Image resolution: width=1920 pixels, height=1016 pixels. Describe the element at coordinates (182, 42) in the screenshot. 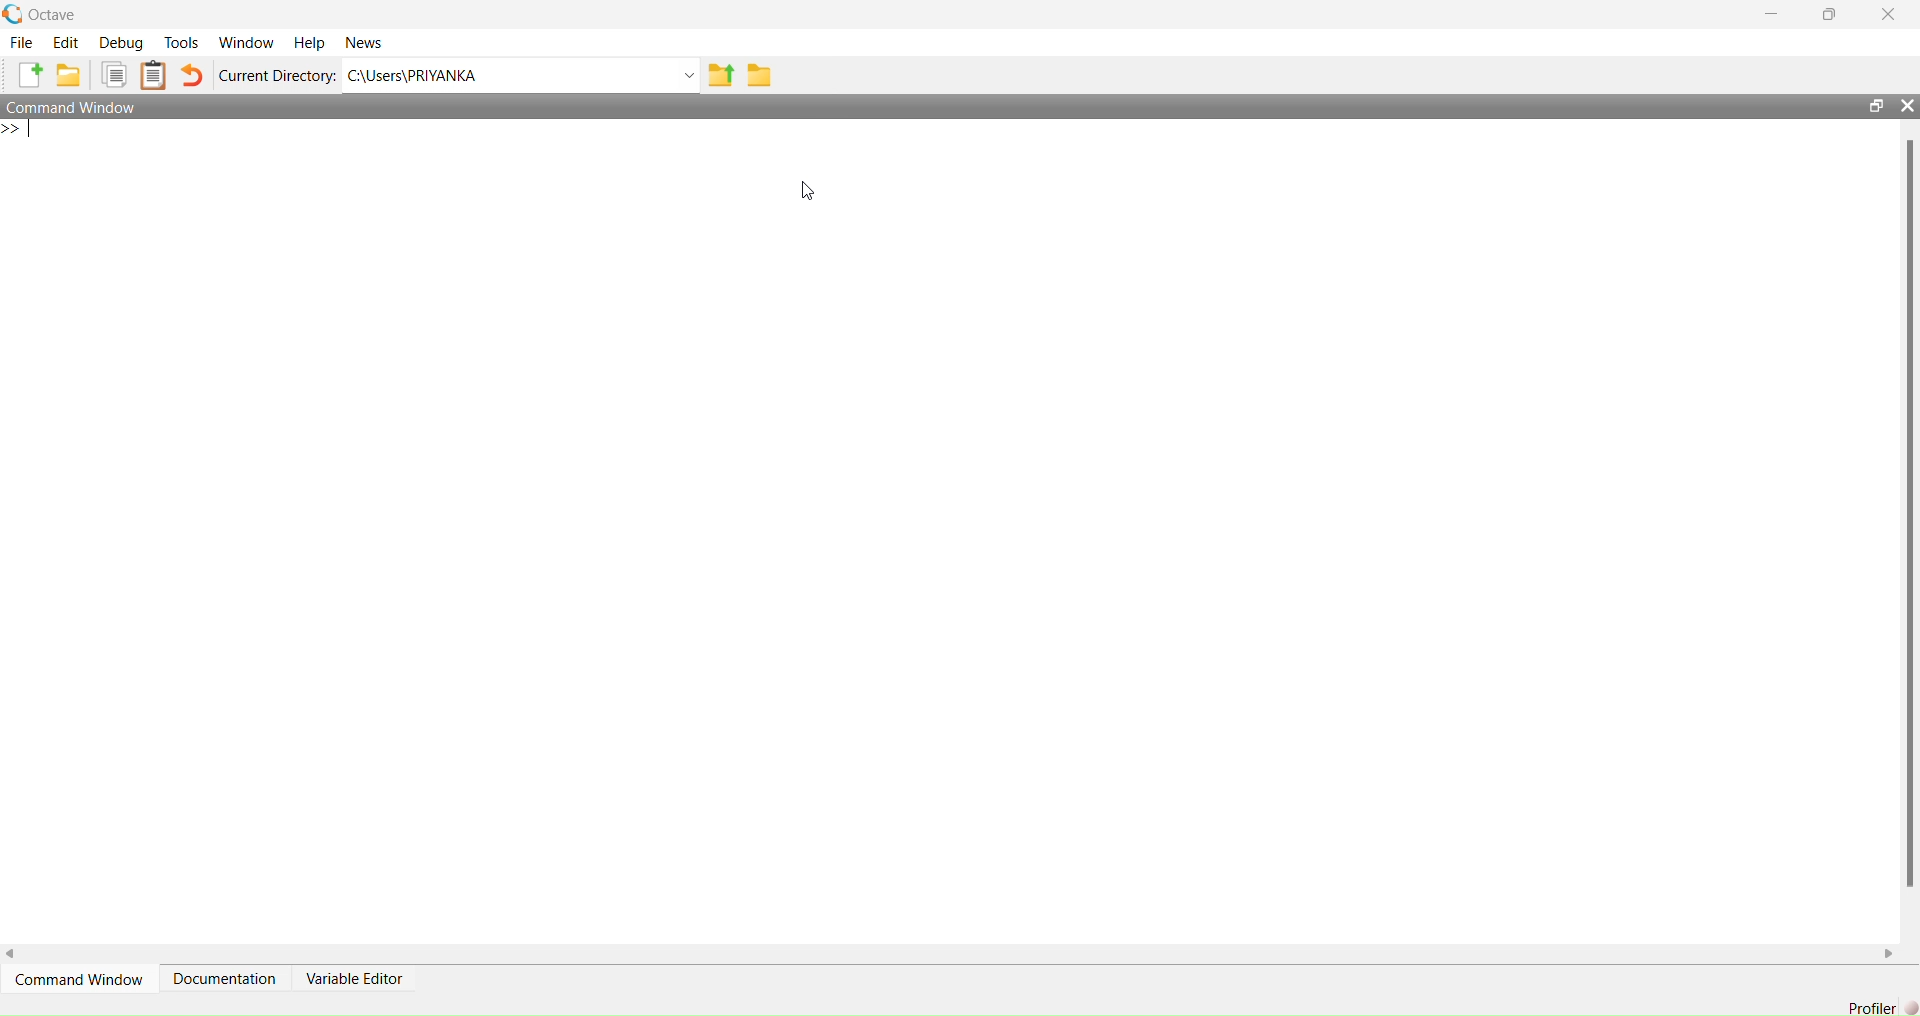

I see `Tools` at that location.